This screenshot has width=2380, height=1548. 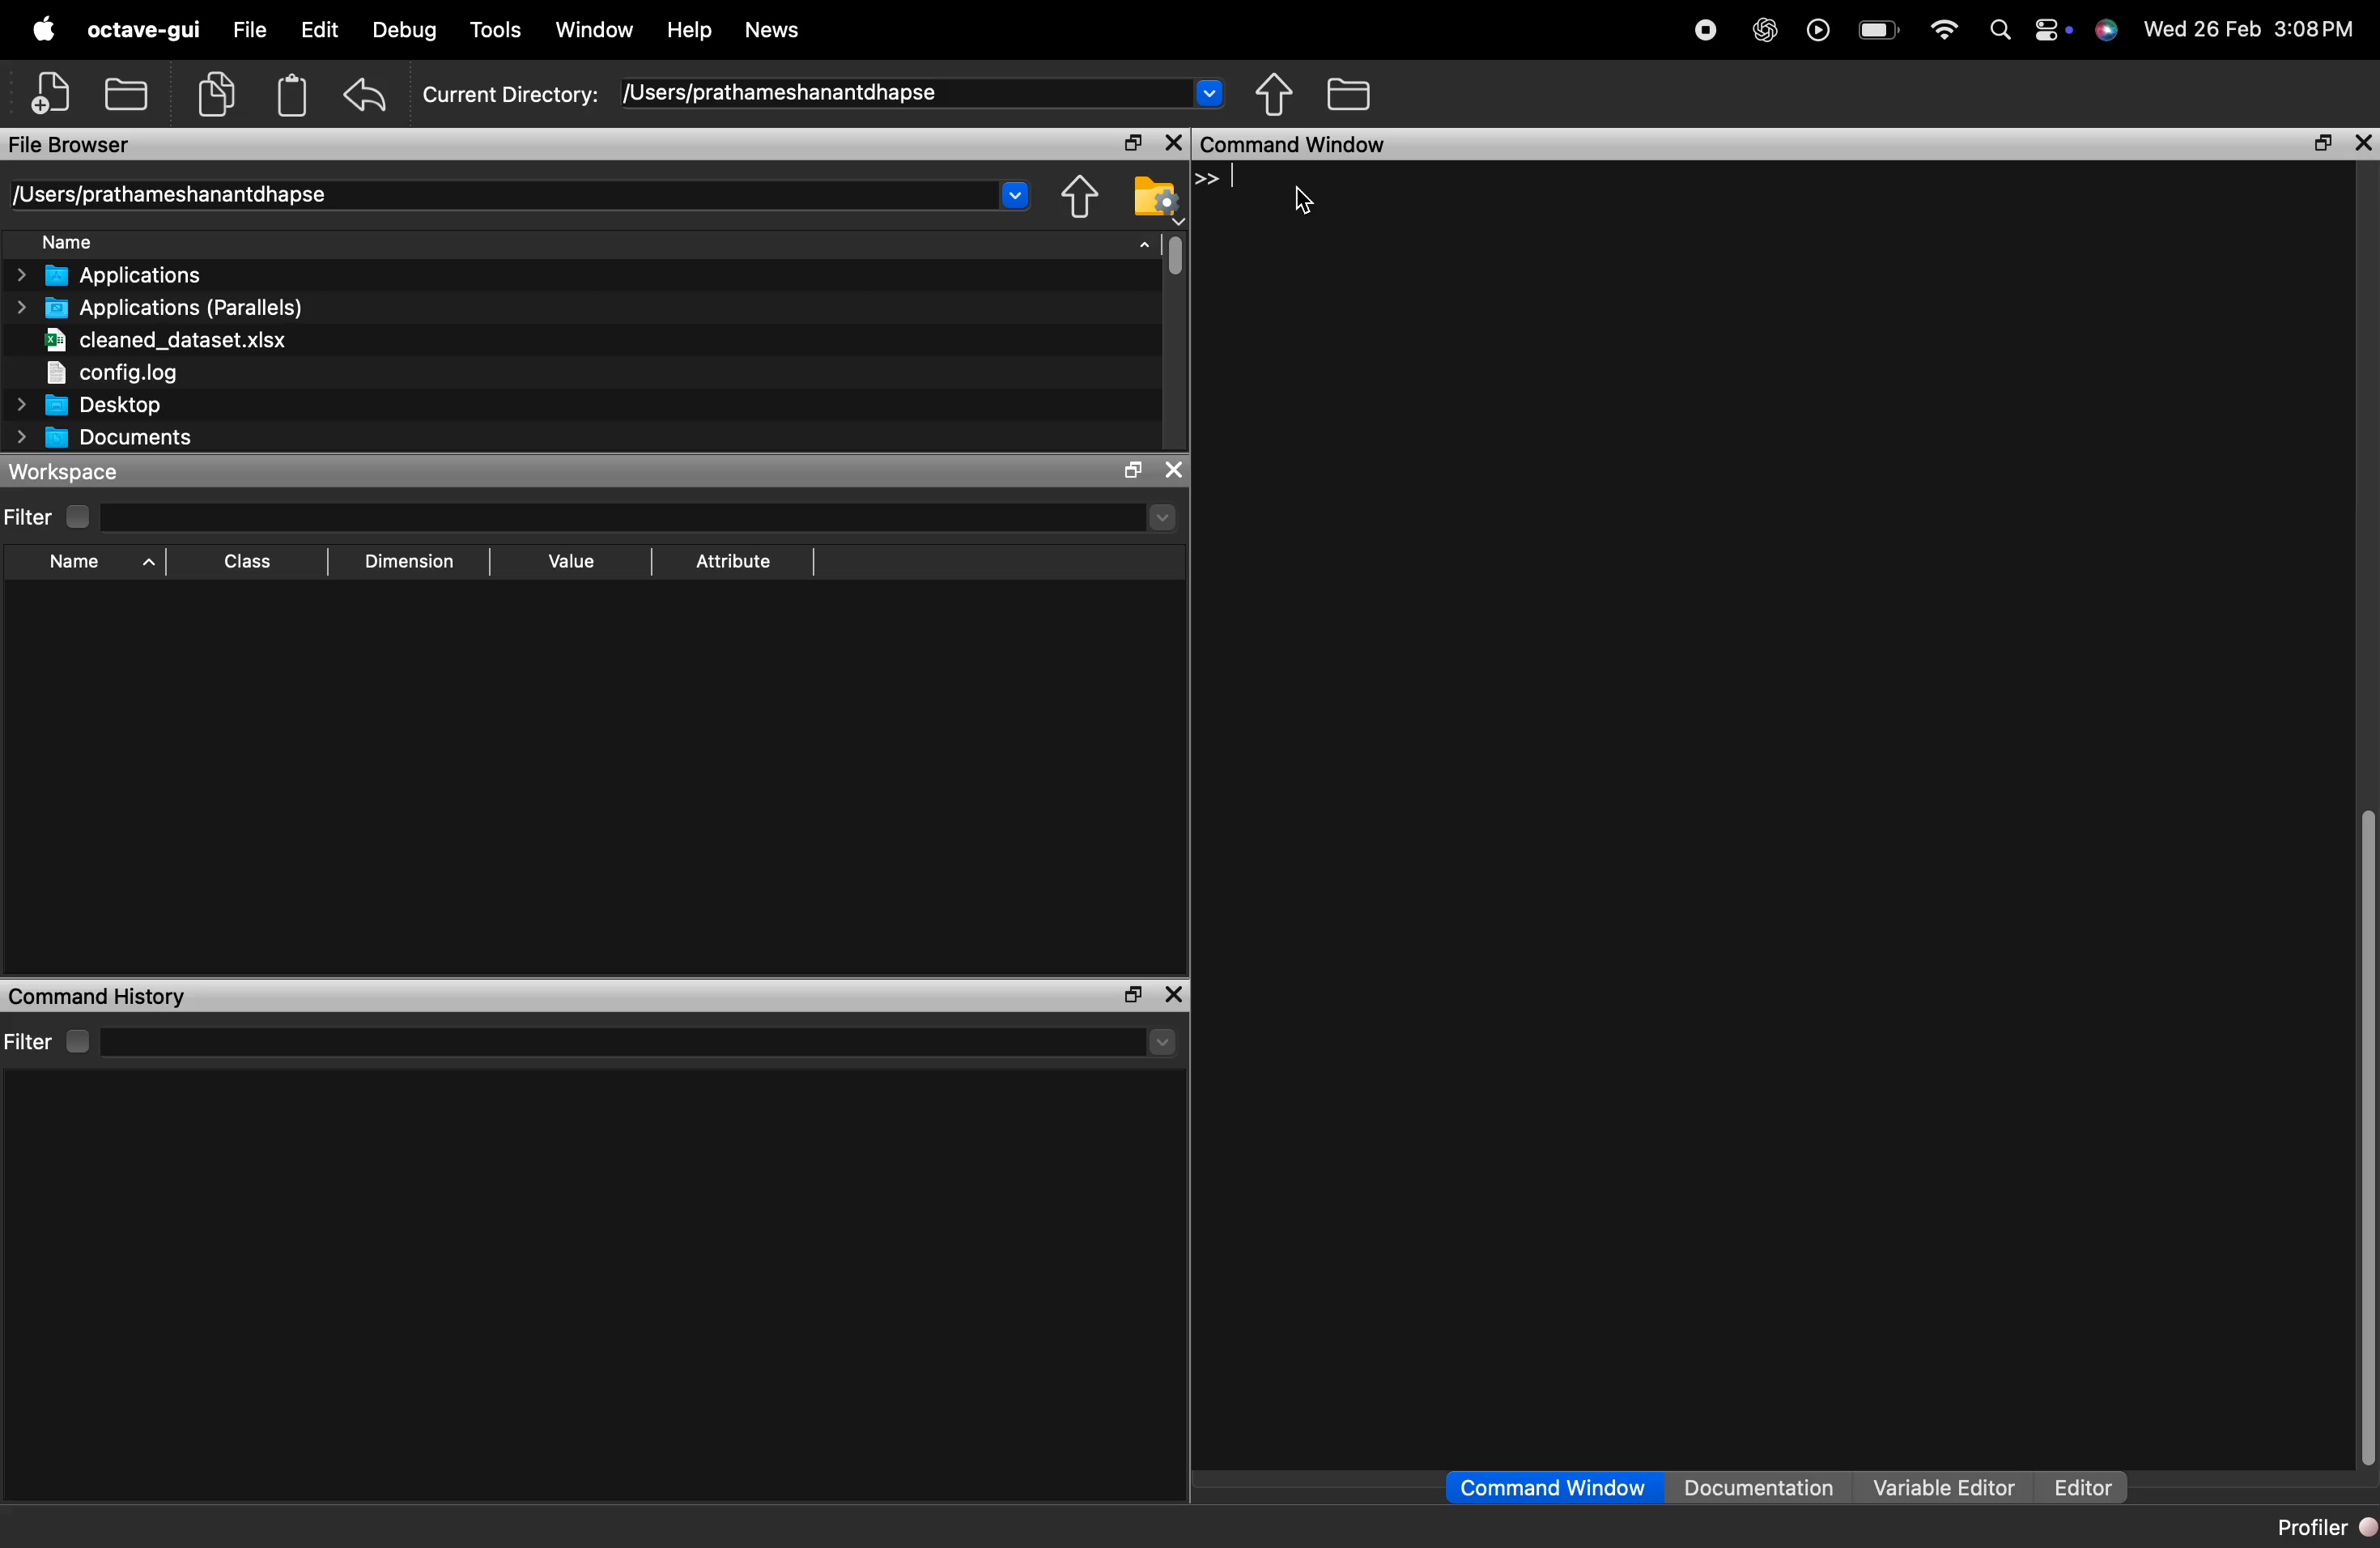 What do you see at coordinates (2312, 30) in the screenshot?
I see `3:08PM` at bounding box center [2312, 30].